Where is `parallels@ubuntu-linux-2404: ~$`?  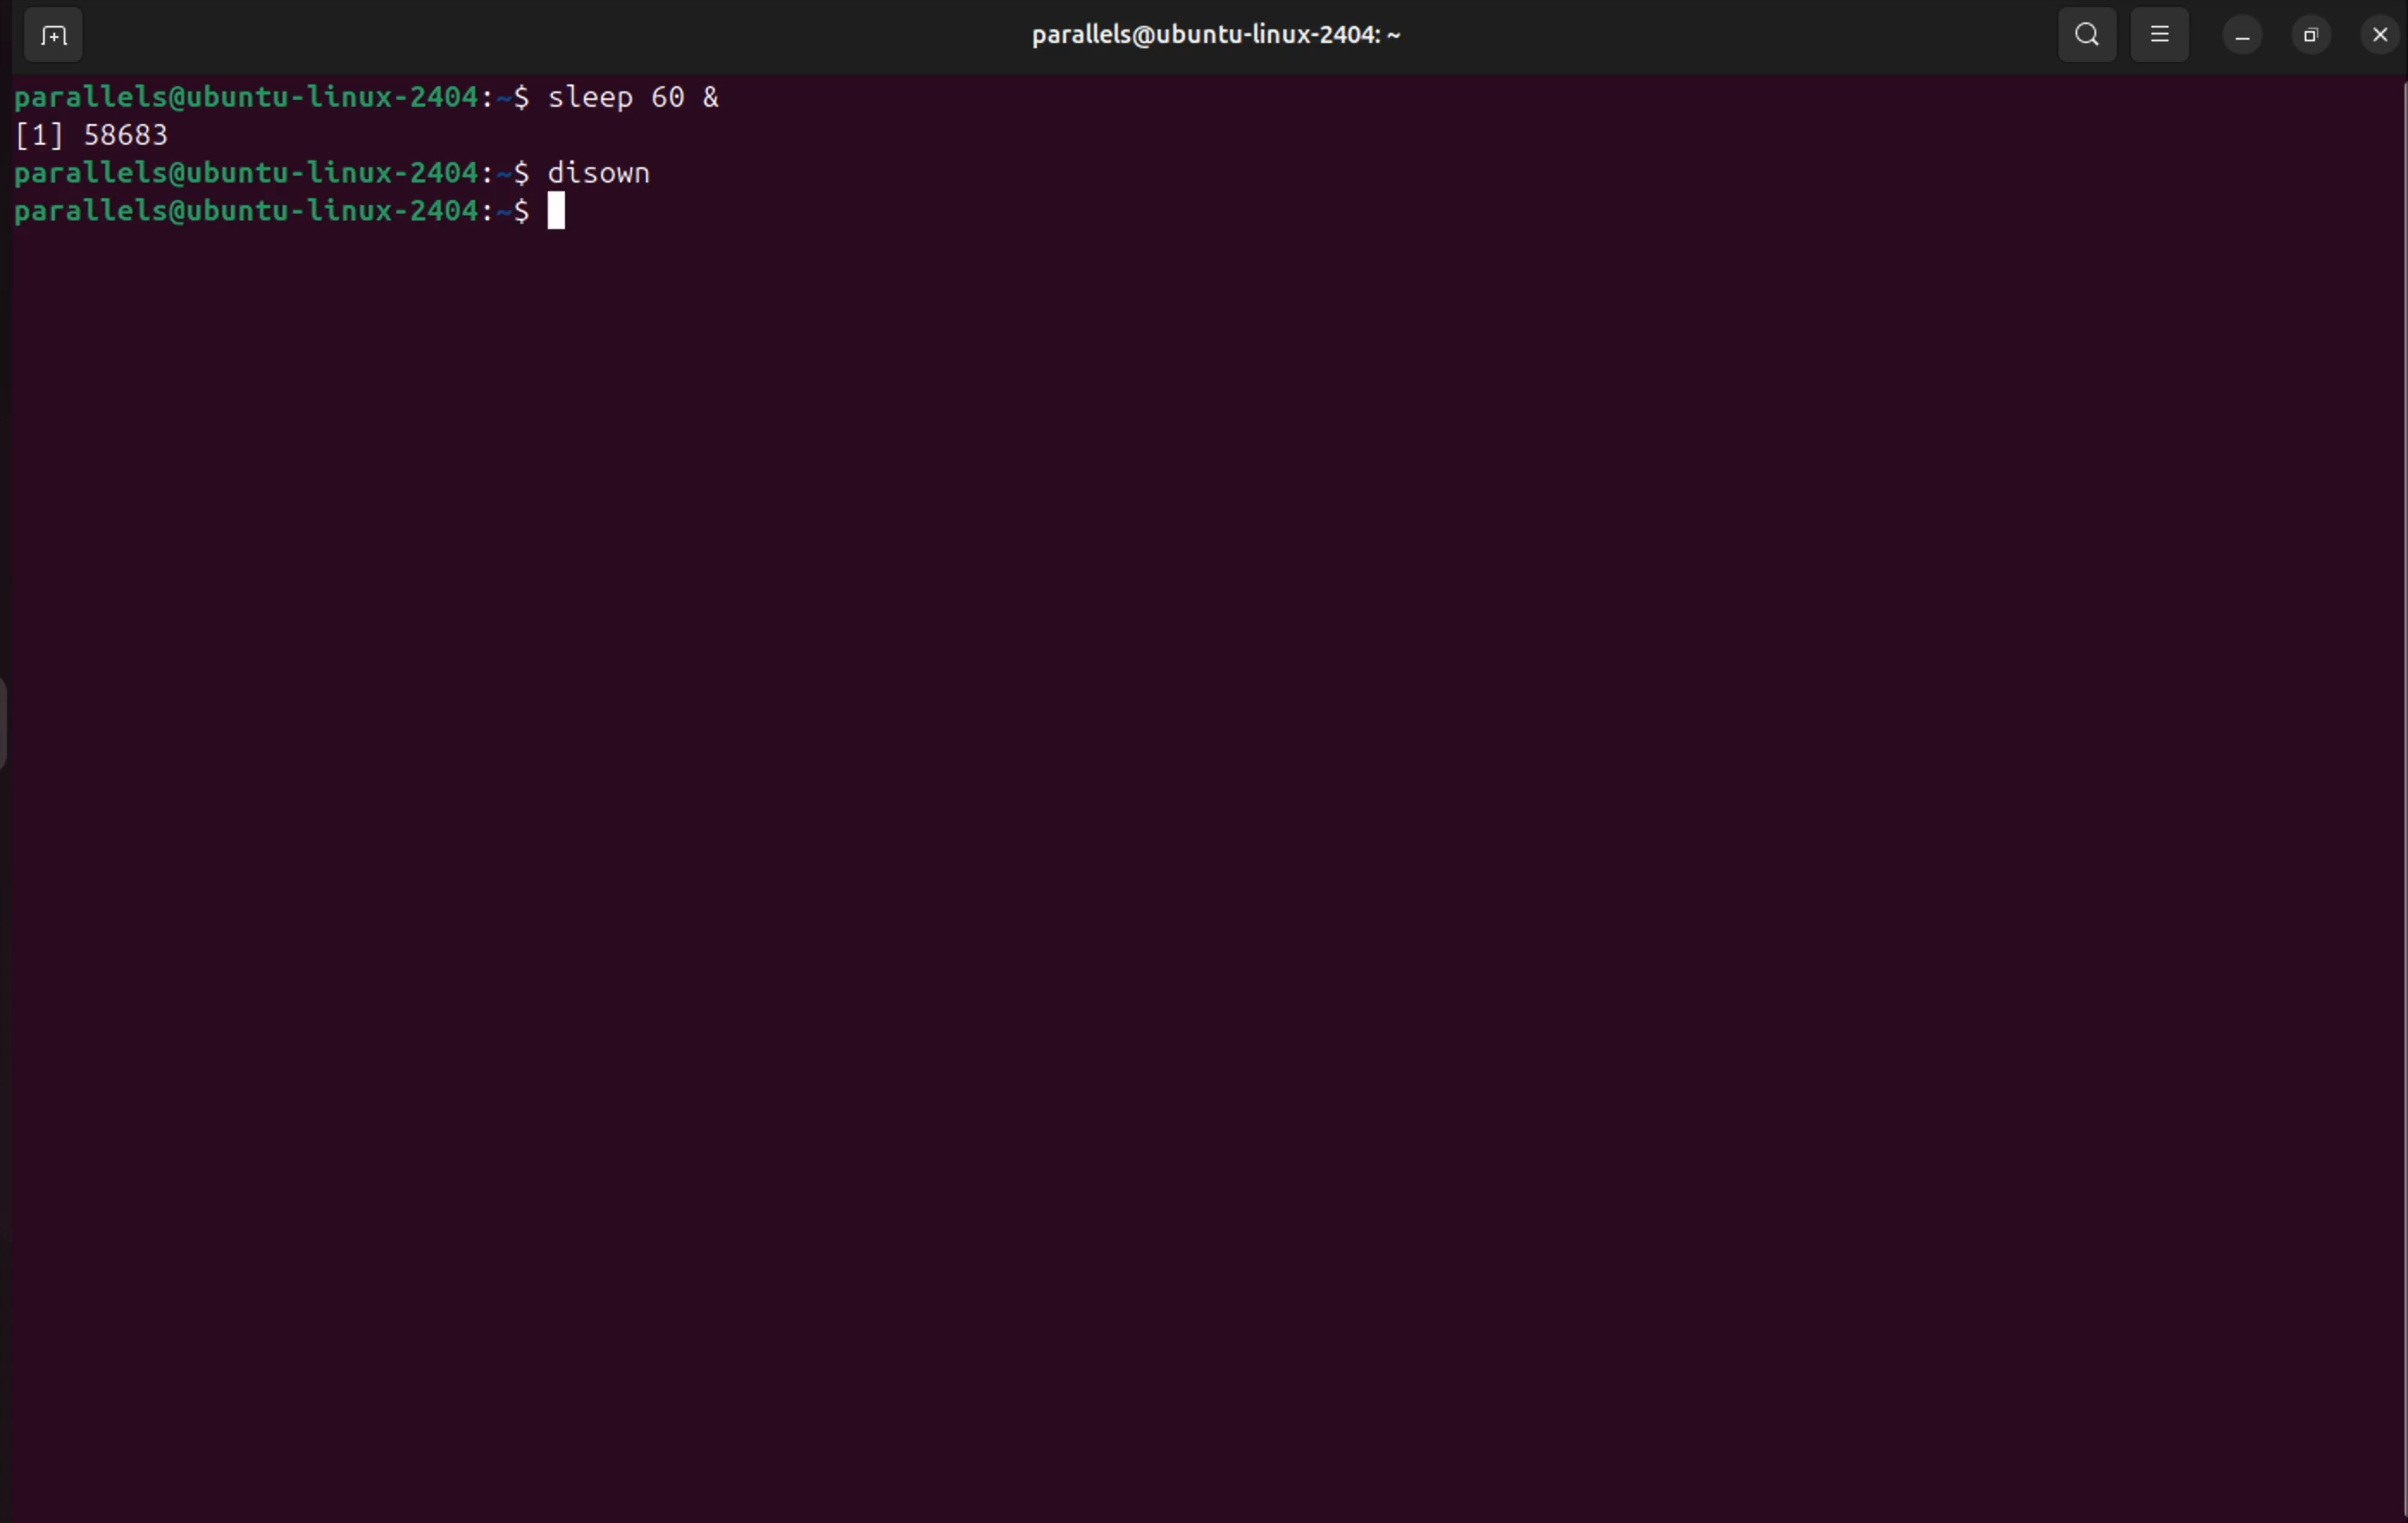
parallels@ubuntu-linux-2404: ~$ is located at coordinates (273, 95).